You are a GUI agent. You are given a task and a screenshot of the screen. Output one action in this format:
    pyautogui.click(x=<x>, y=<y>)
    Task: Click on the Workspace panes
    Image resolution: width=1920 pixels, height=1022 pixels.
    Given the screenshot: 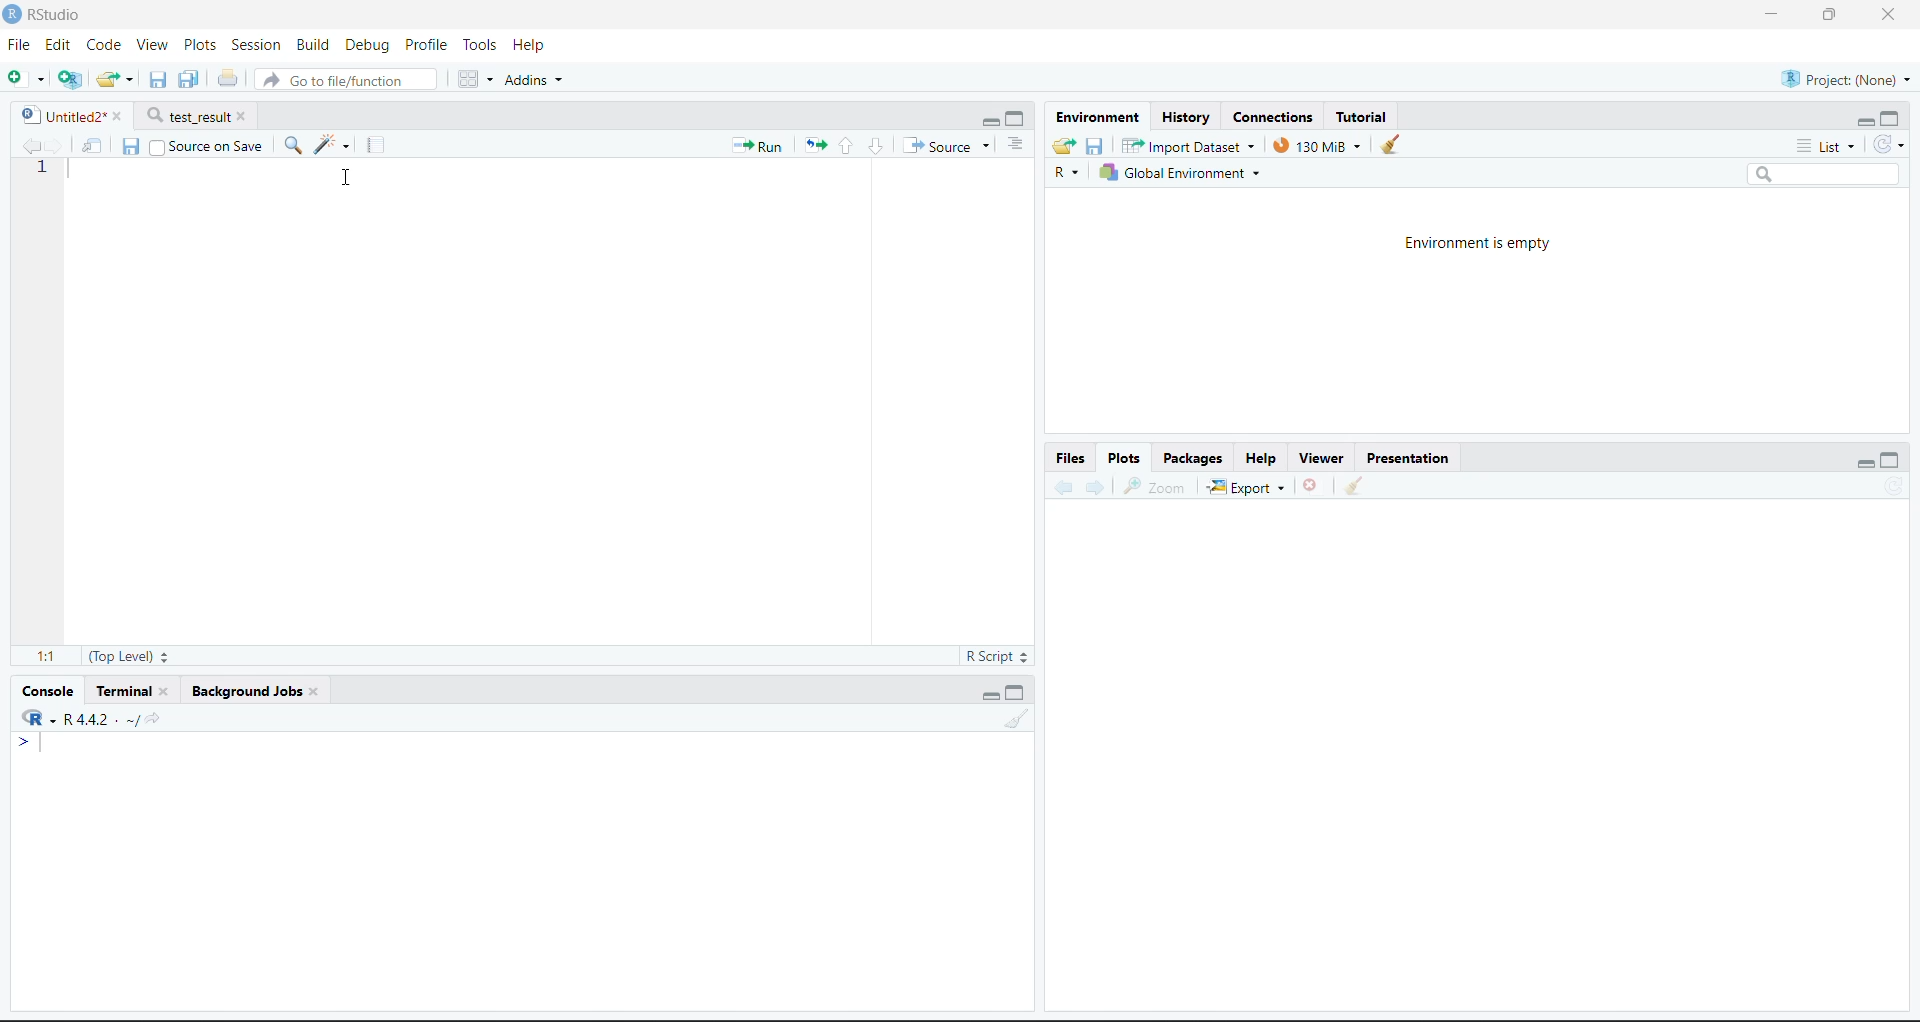 What is the action you would take?
    pyautogui.click(x=473, y=78)
    